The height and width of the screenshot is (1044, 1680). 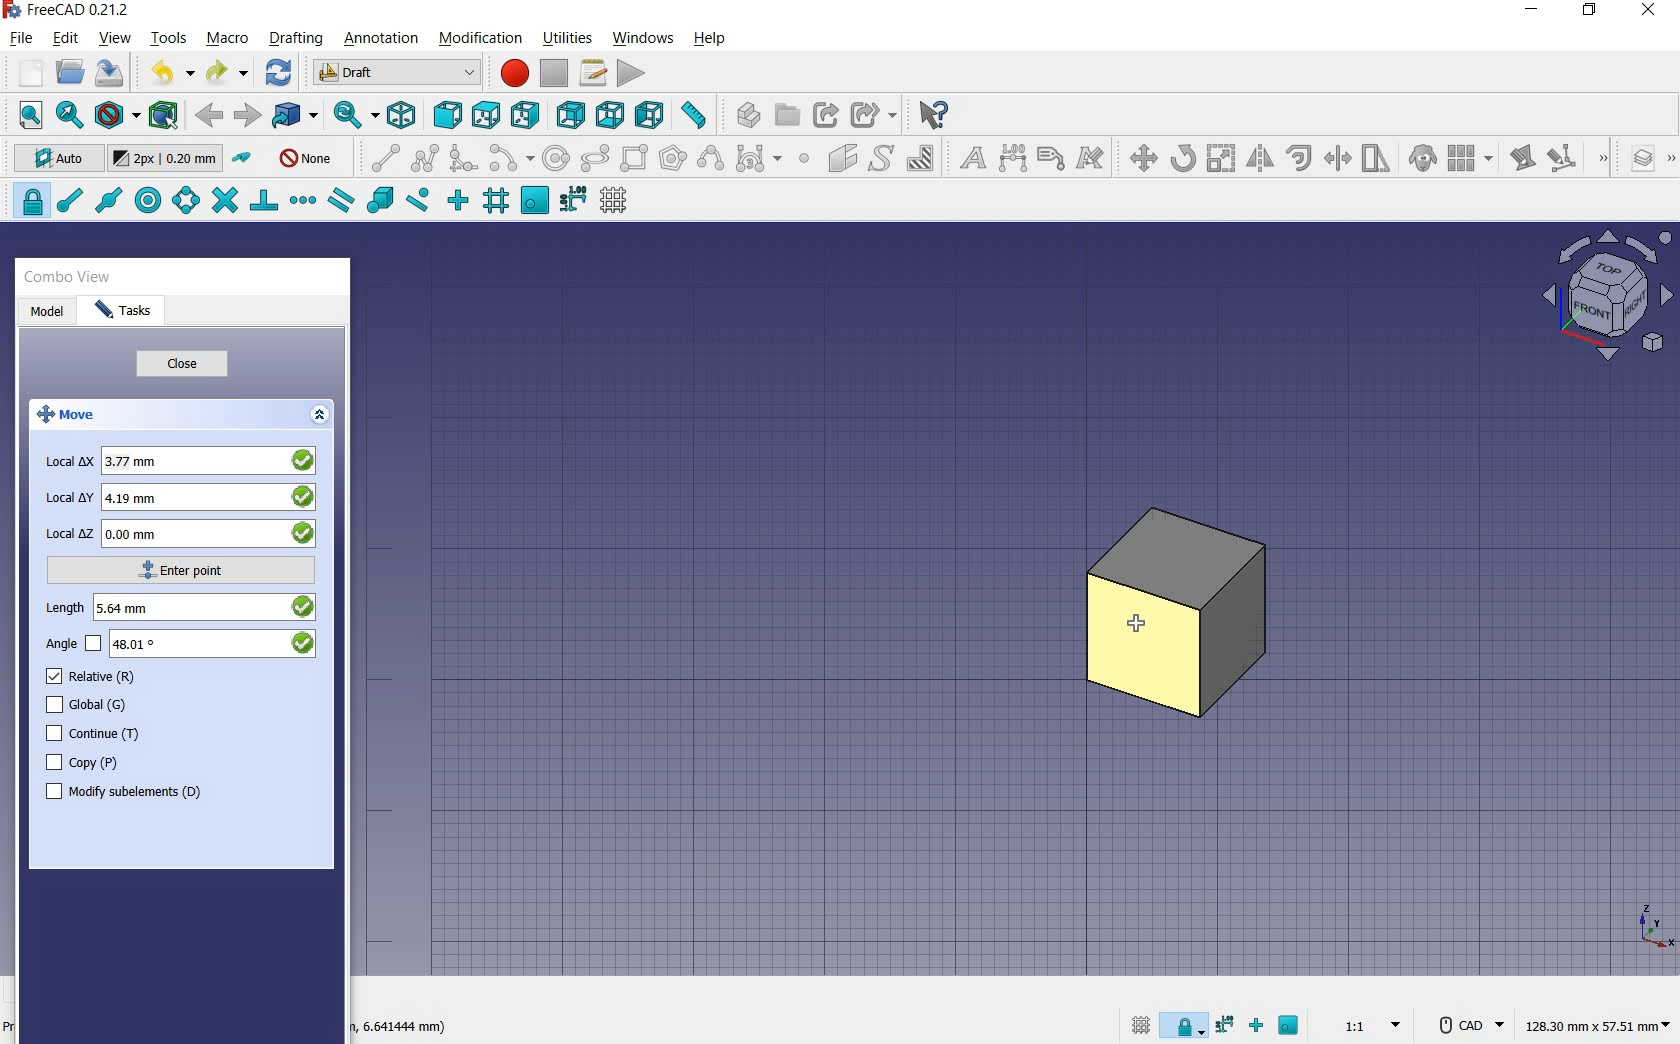 I want to click on polygon, so click(x=673, y=159).